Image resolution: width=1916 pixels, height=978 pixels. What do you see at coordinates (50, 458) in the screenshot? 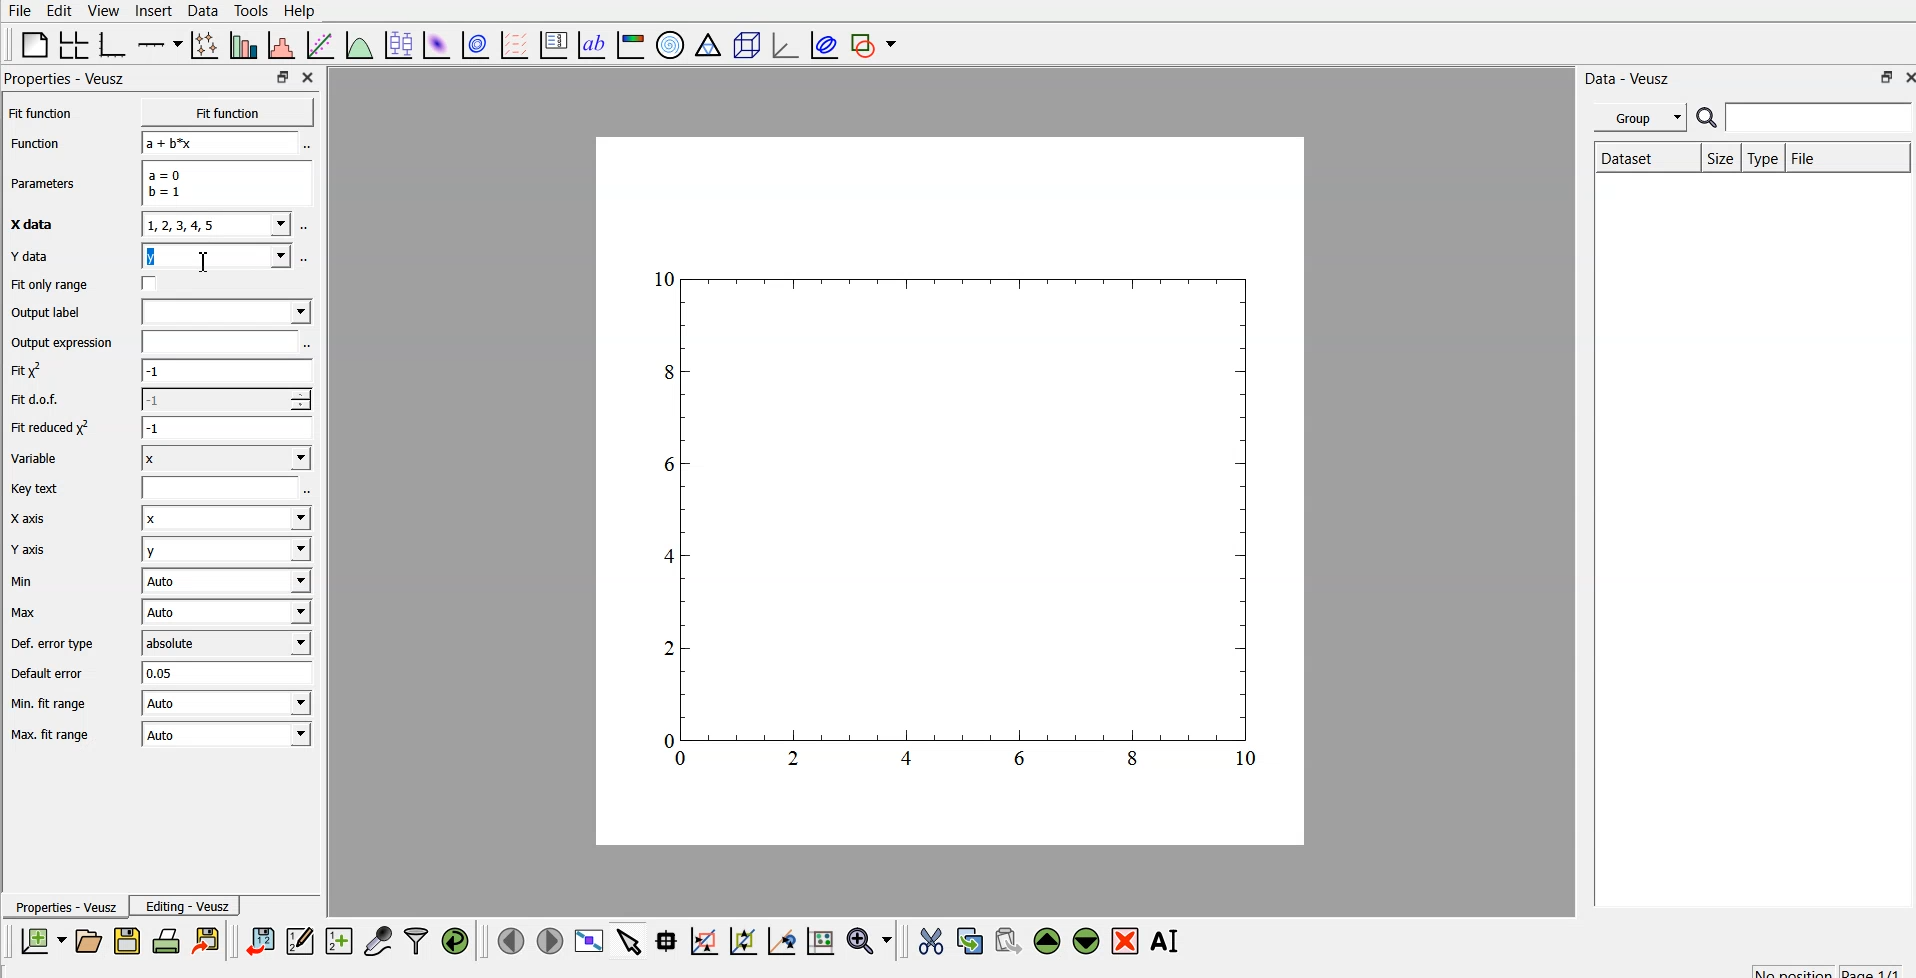
I see `Variable` at bounding box center [50, 458].